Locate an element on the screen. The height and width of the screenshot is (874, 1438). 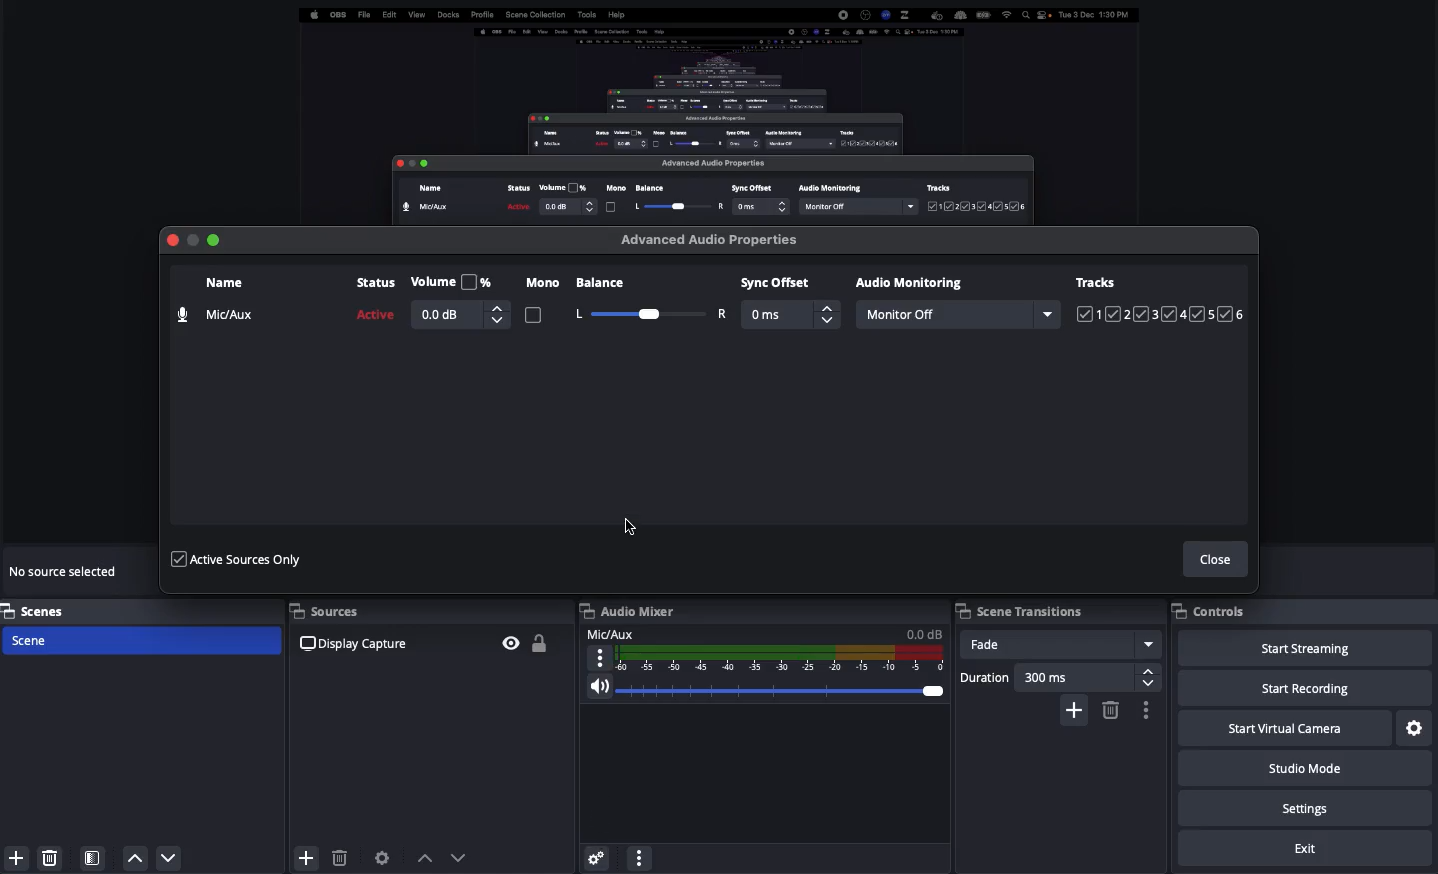
Scene transition is located at coordinates (1019, 610).